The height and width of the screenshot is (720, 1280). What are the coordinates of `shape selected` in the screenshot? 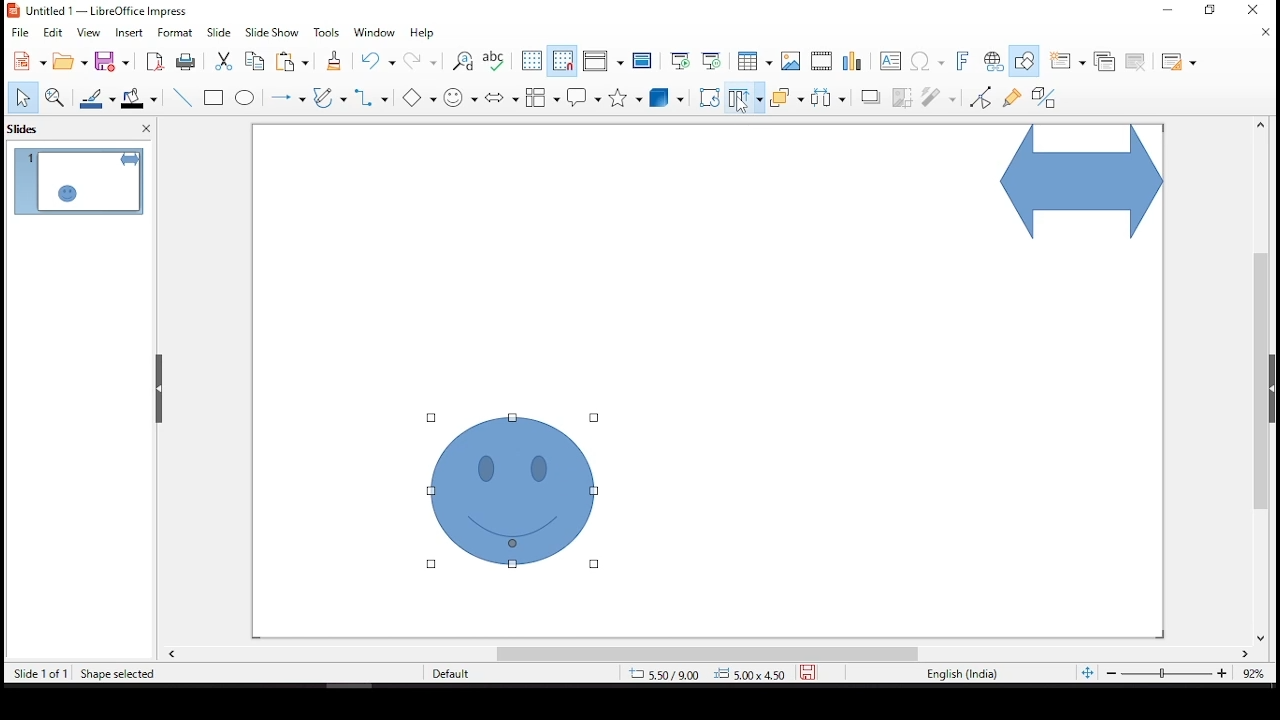 It's located at (118, 672).